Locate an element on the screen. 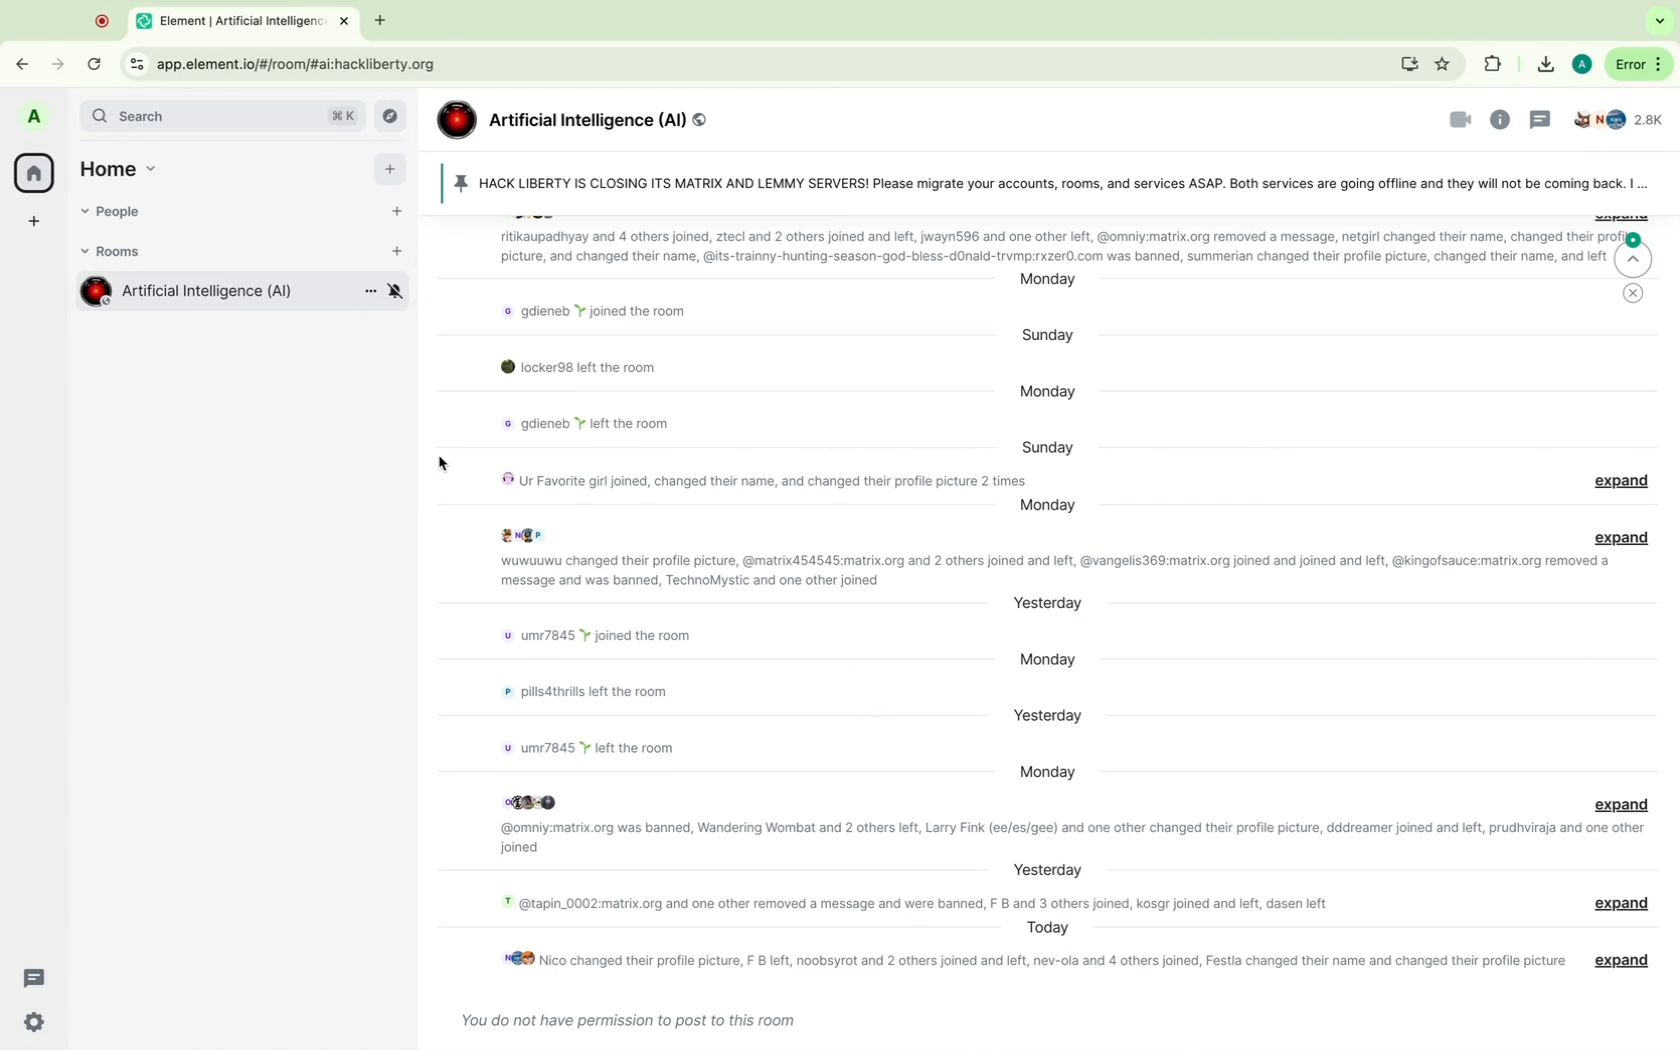  profile pictures is located at coordinates (533, 800).